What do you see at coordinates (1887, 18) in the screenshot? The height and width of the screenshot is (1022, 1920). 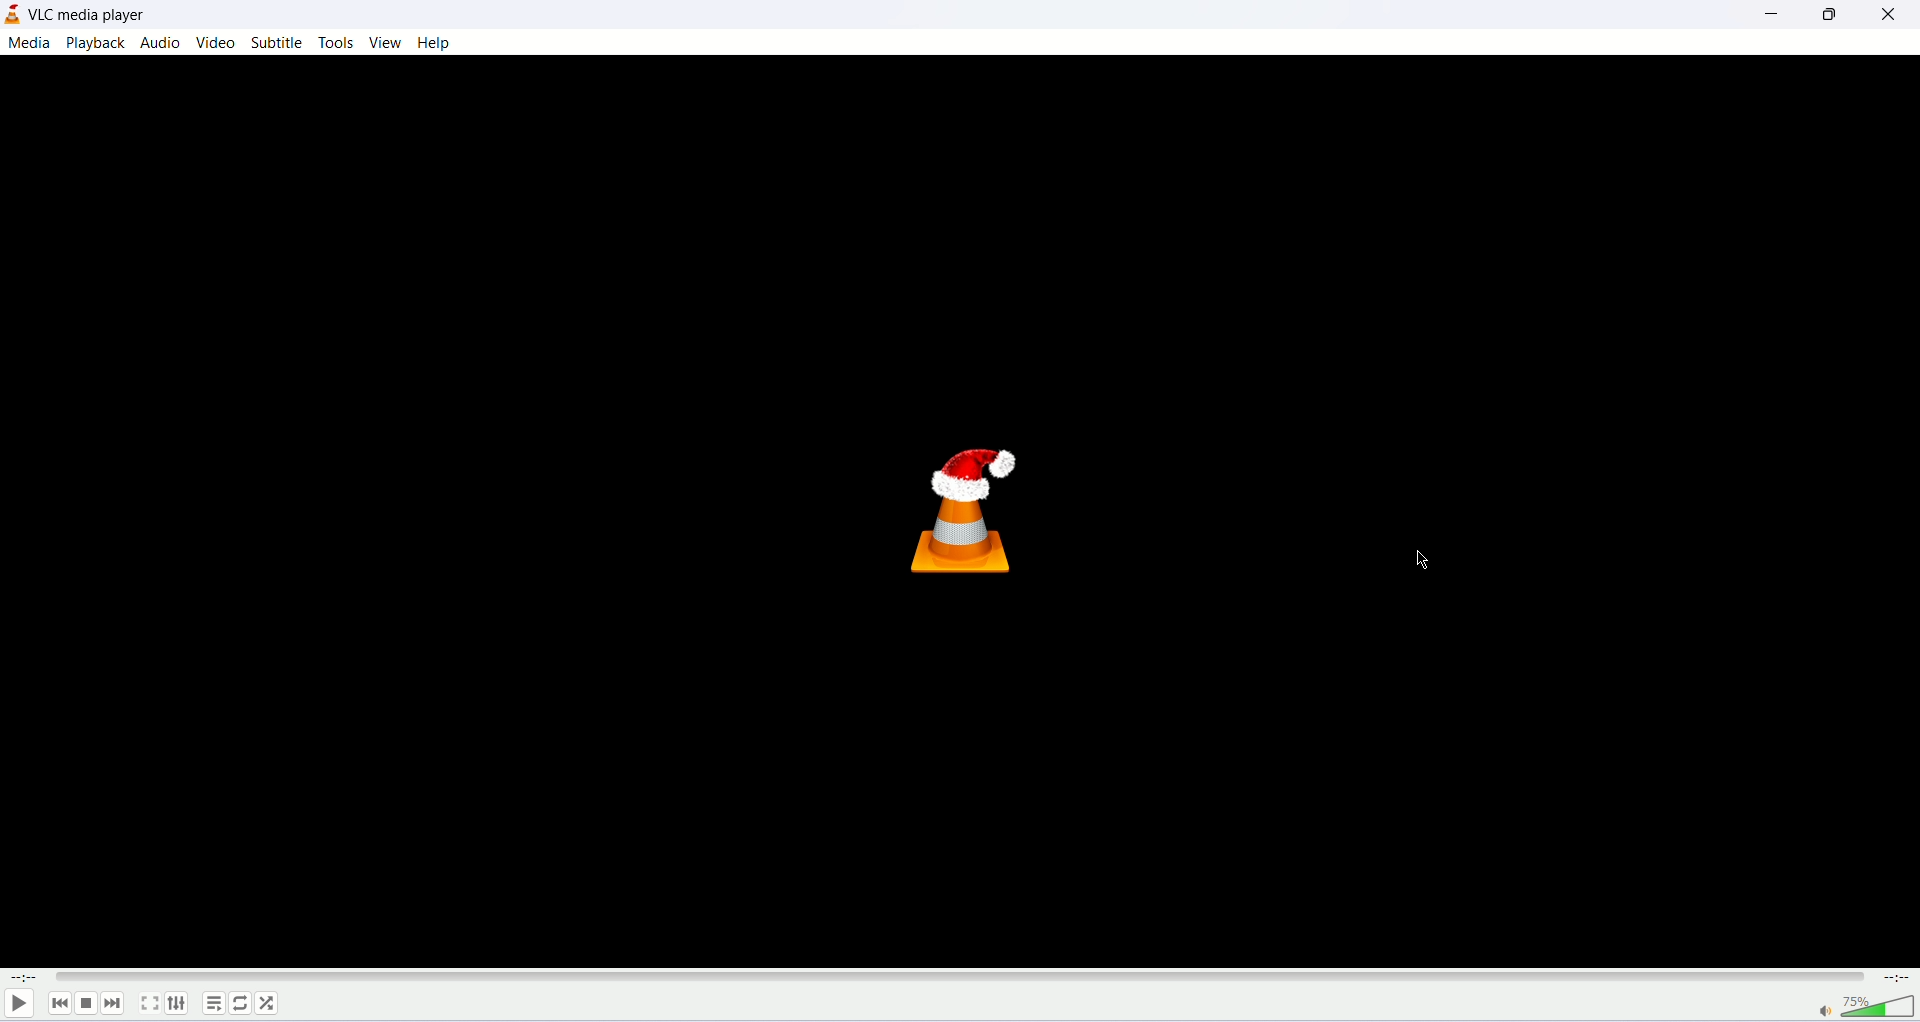 I see `close` at bounding box center [1887, 18].